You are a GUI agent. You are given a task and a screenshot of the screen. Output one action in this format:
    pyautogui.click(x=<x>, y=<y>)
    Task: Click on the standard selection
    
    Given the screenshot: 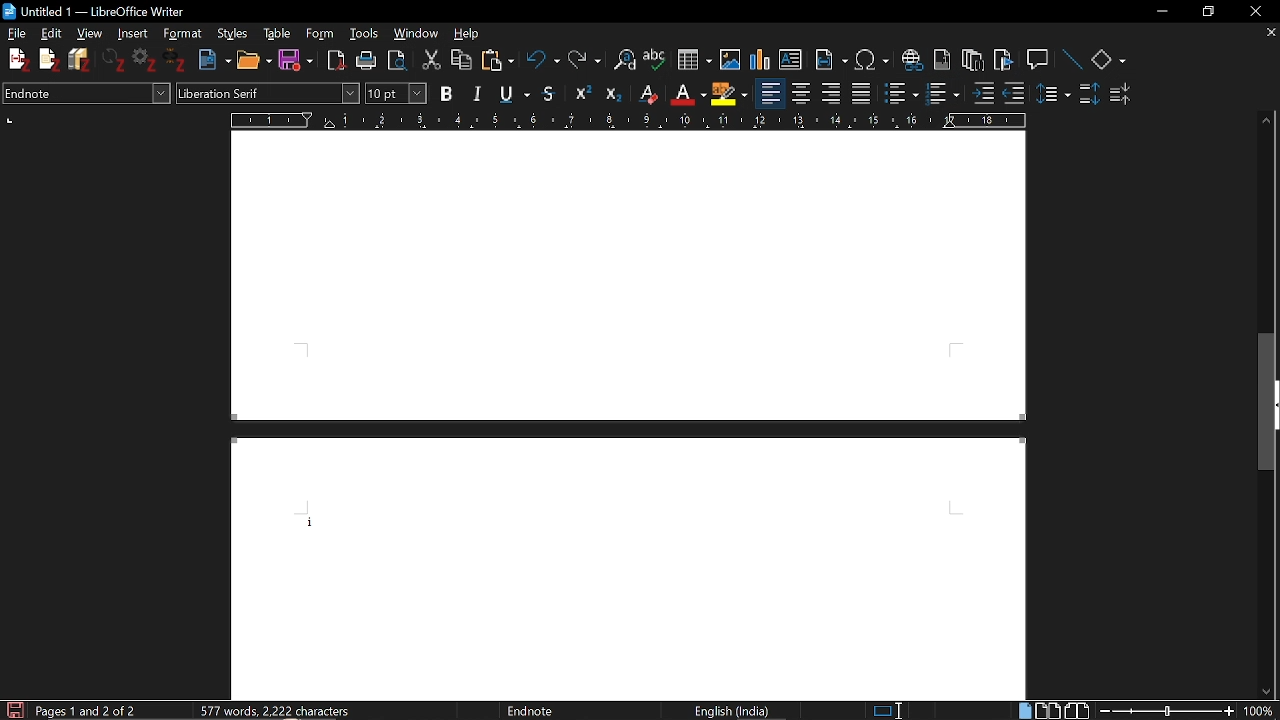 What is the action you would take?
    pyautogui.click(x=890, y=711)
    